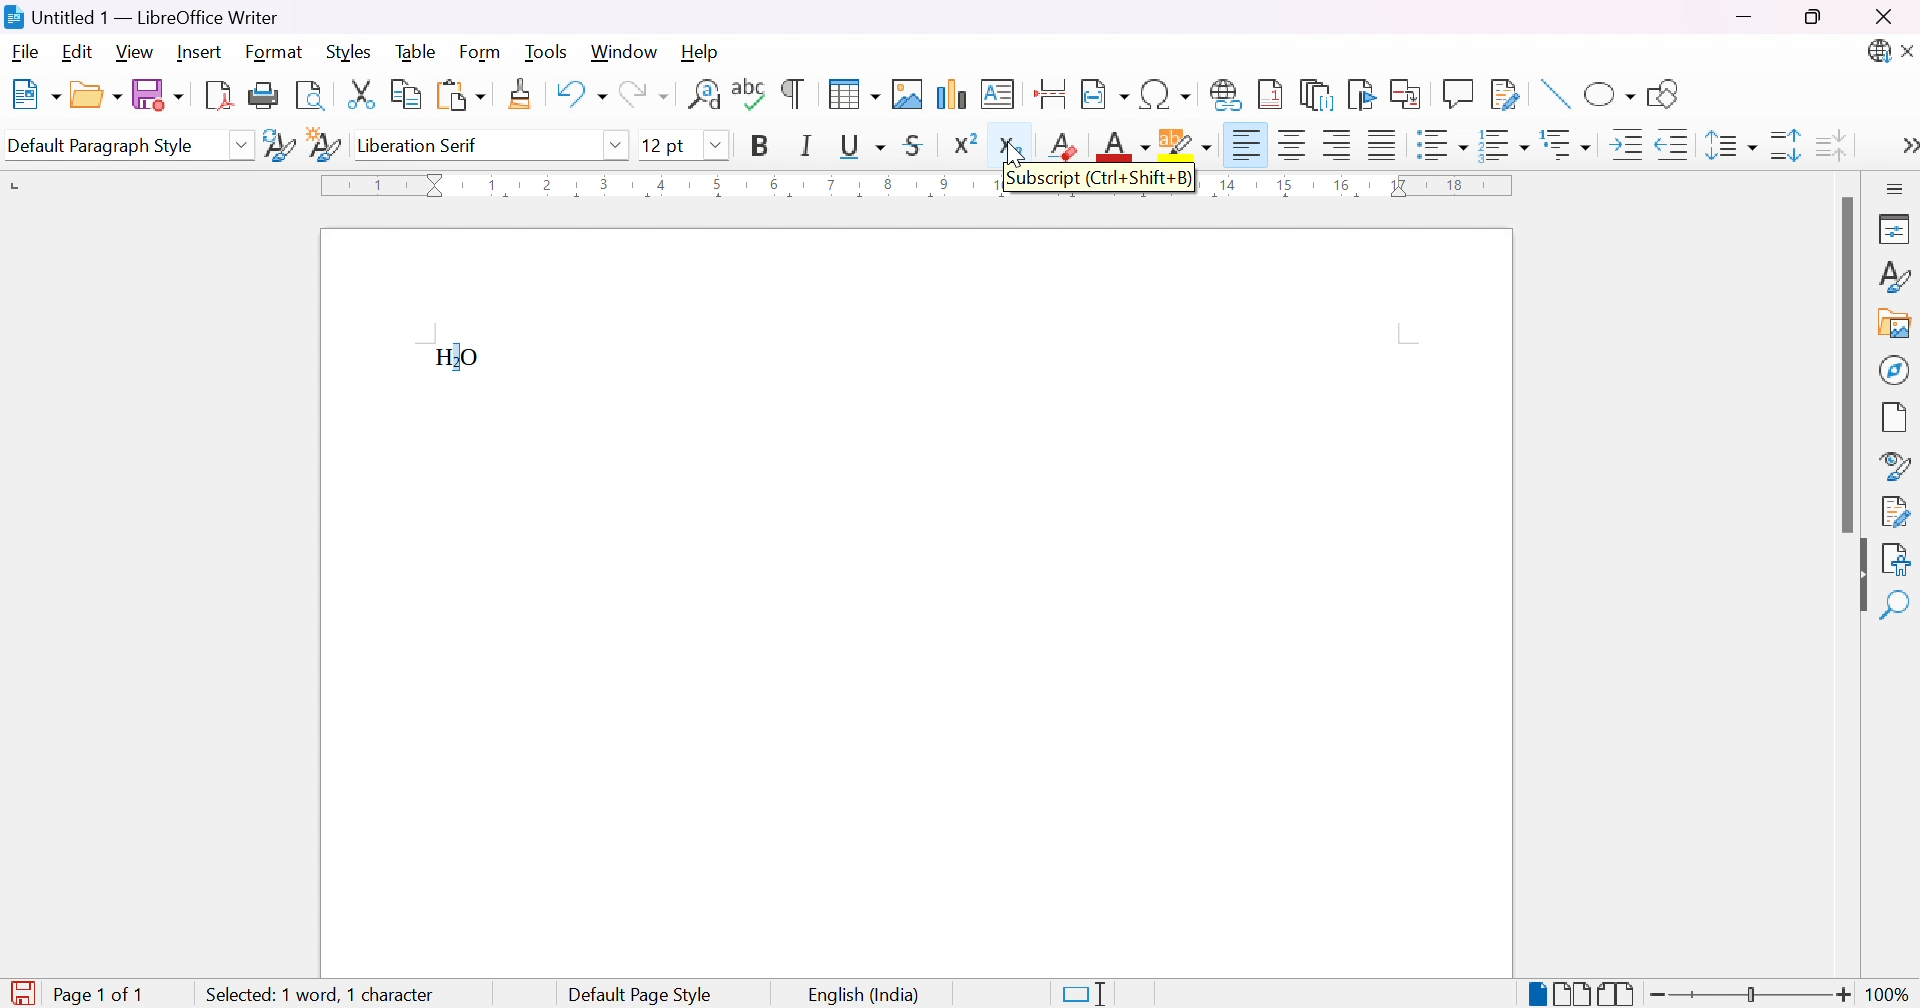 The height and width of the screenshot is (1008, 1920). Describe the element at coordinates (1854, 578) in the screenshot. I see `Hide` at that location.